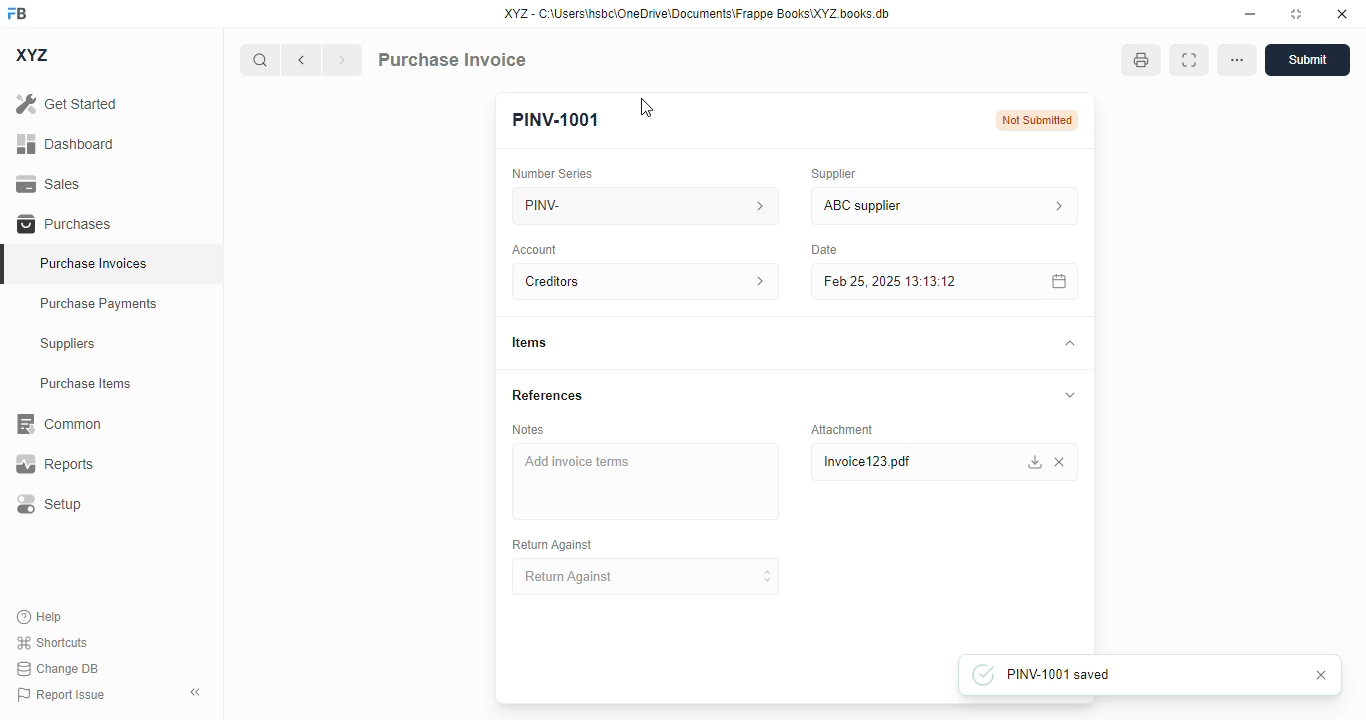  What do you see at coordinates (1070, 395) in the screenshot?
I see `toggle expand/collapse` at bounding box center [1070, 395].